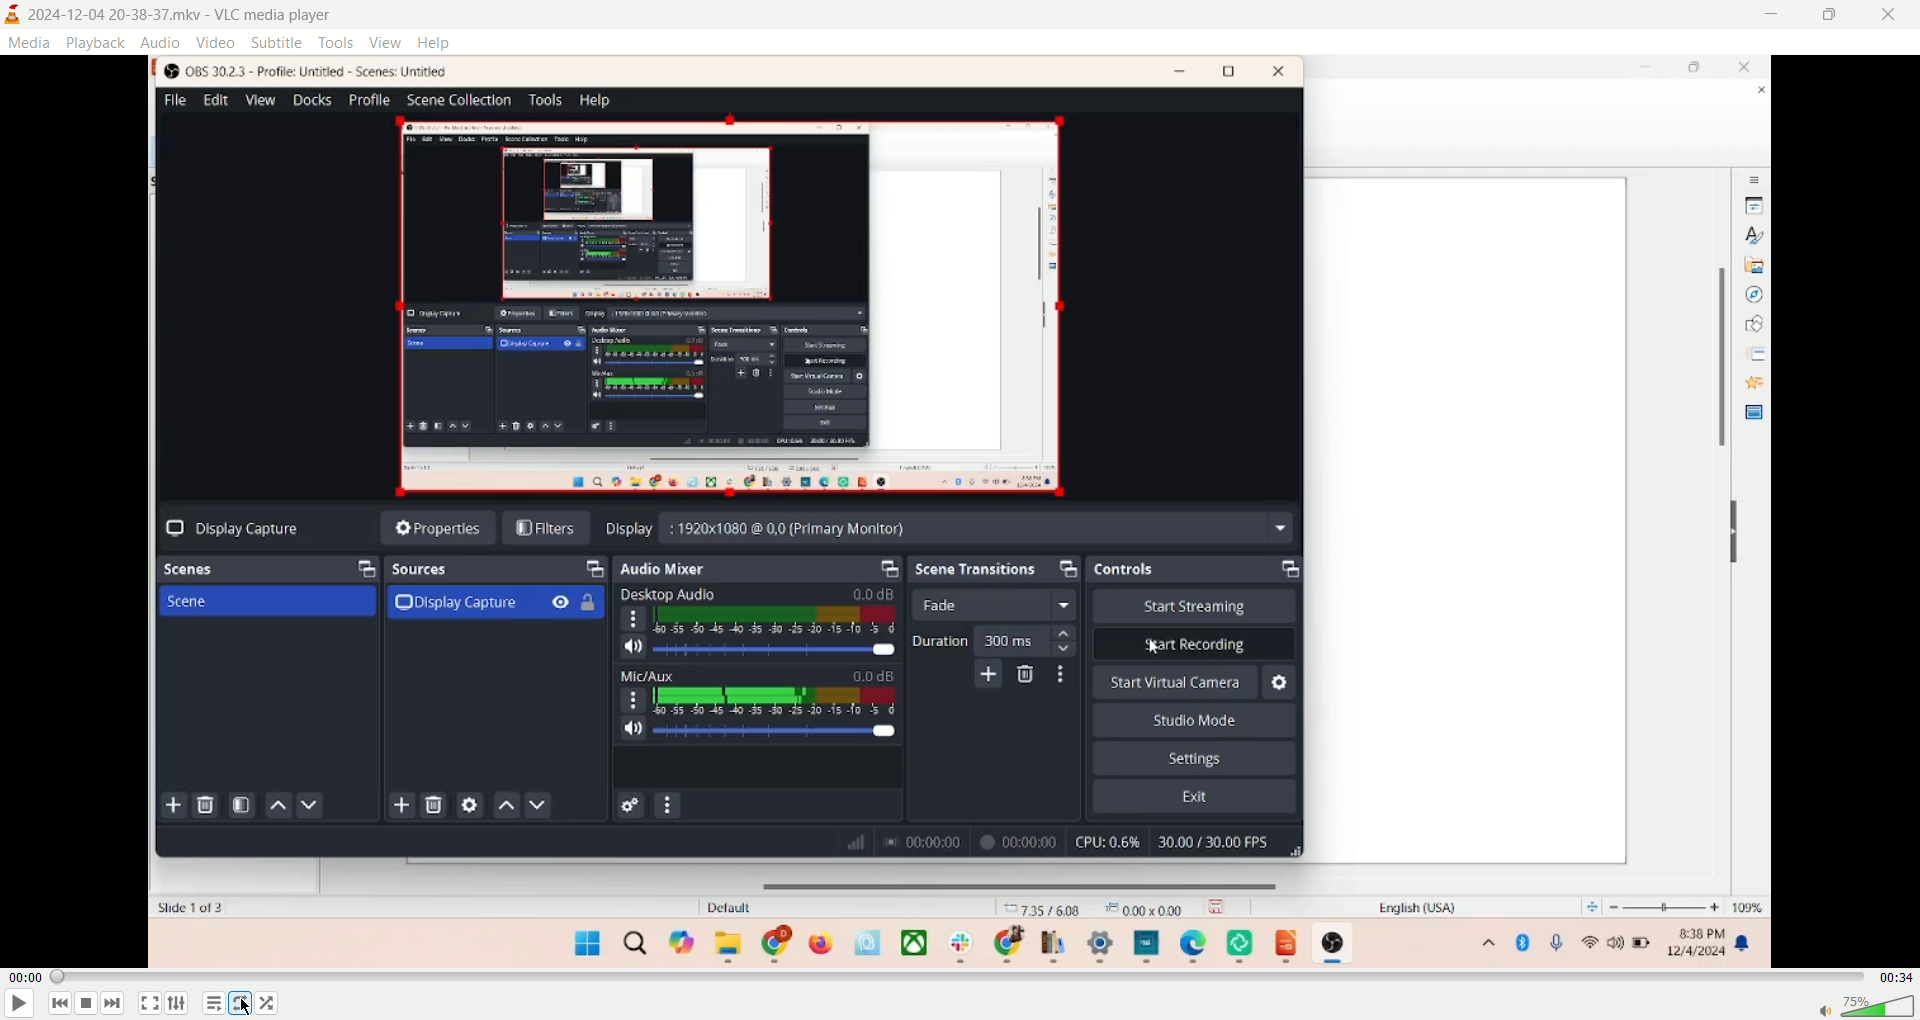 This screenshot has width=1920, height=1020. What do you see at coordinates (249, 1009) in the screenshot?
I see `cursor` at bounding box center [249, 1009].